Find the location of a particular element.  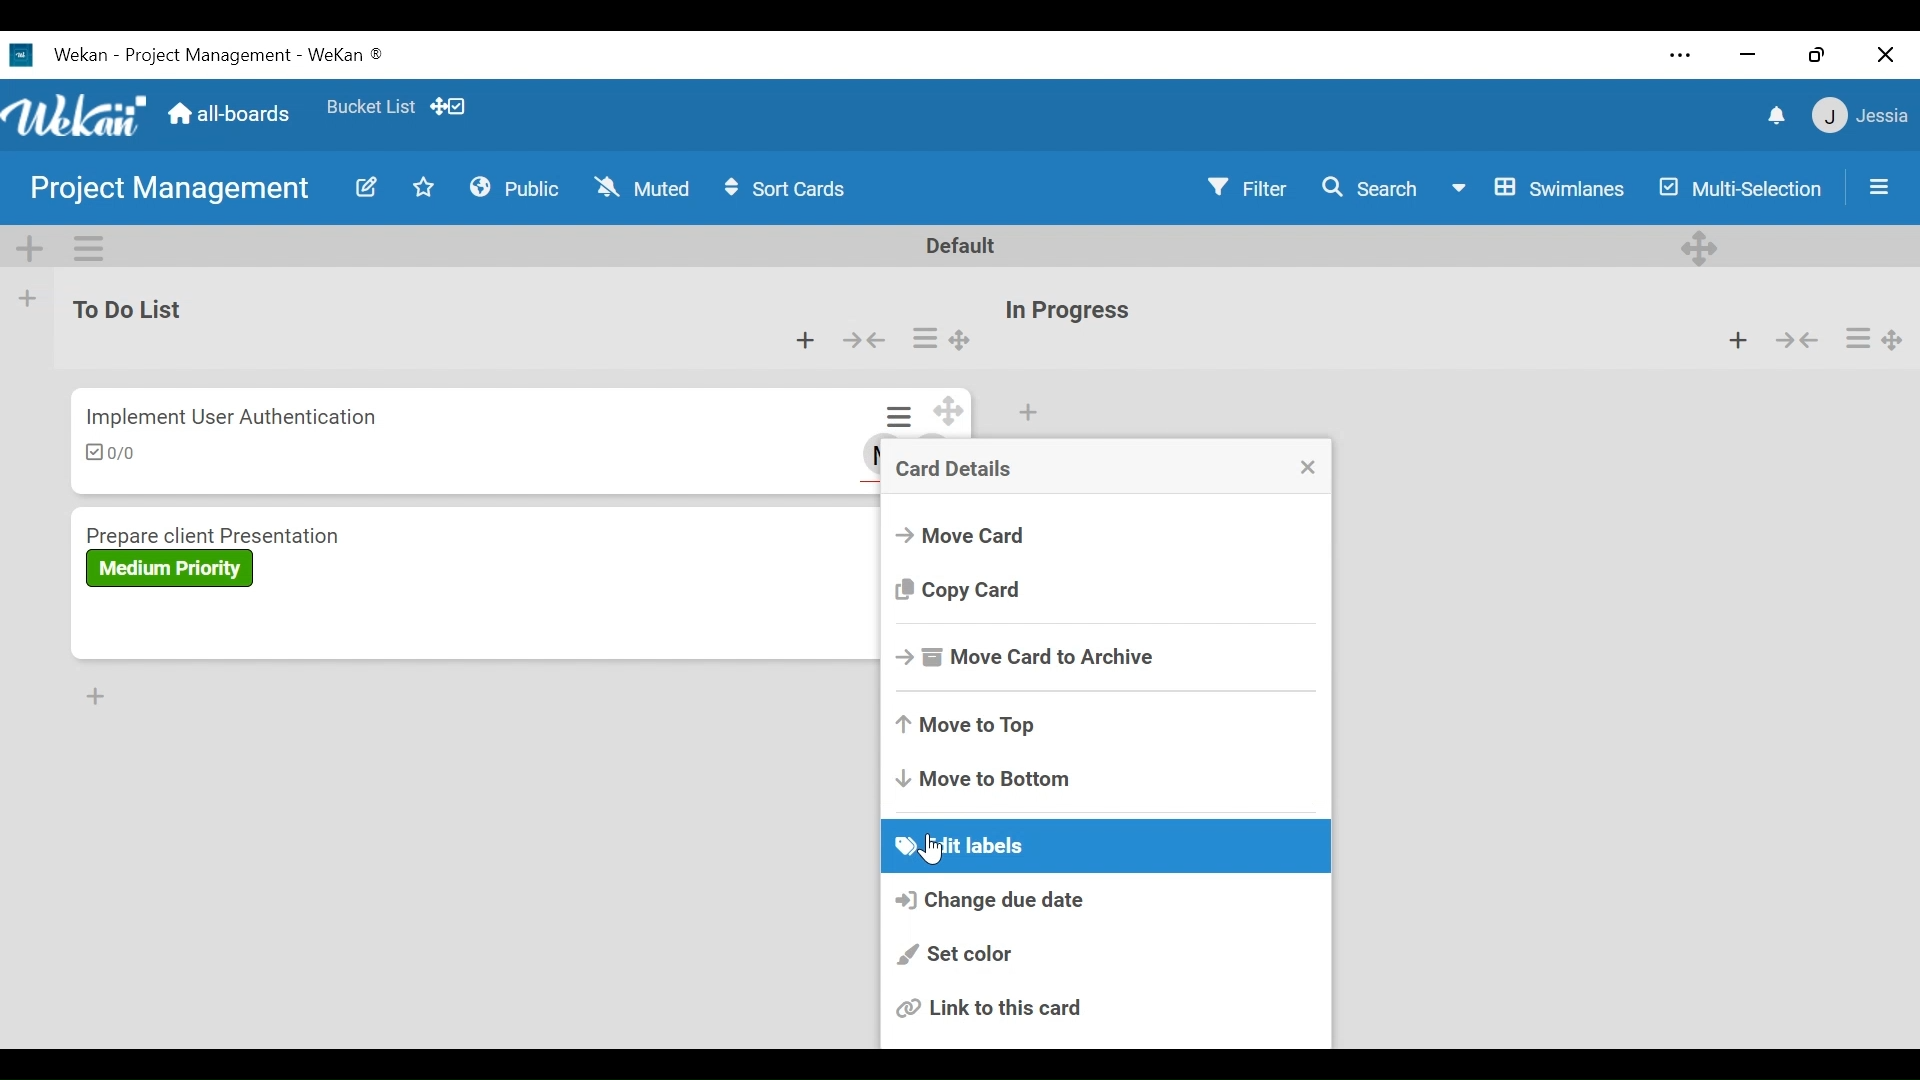

Favorites is located at coordinates (425, 186).